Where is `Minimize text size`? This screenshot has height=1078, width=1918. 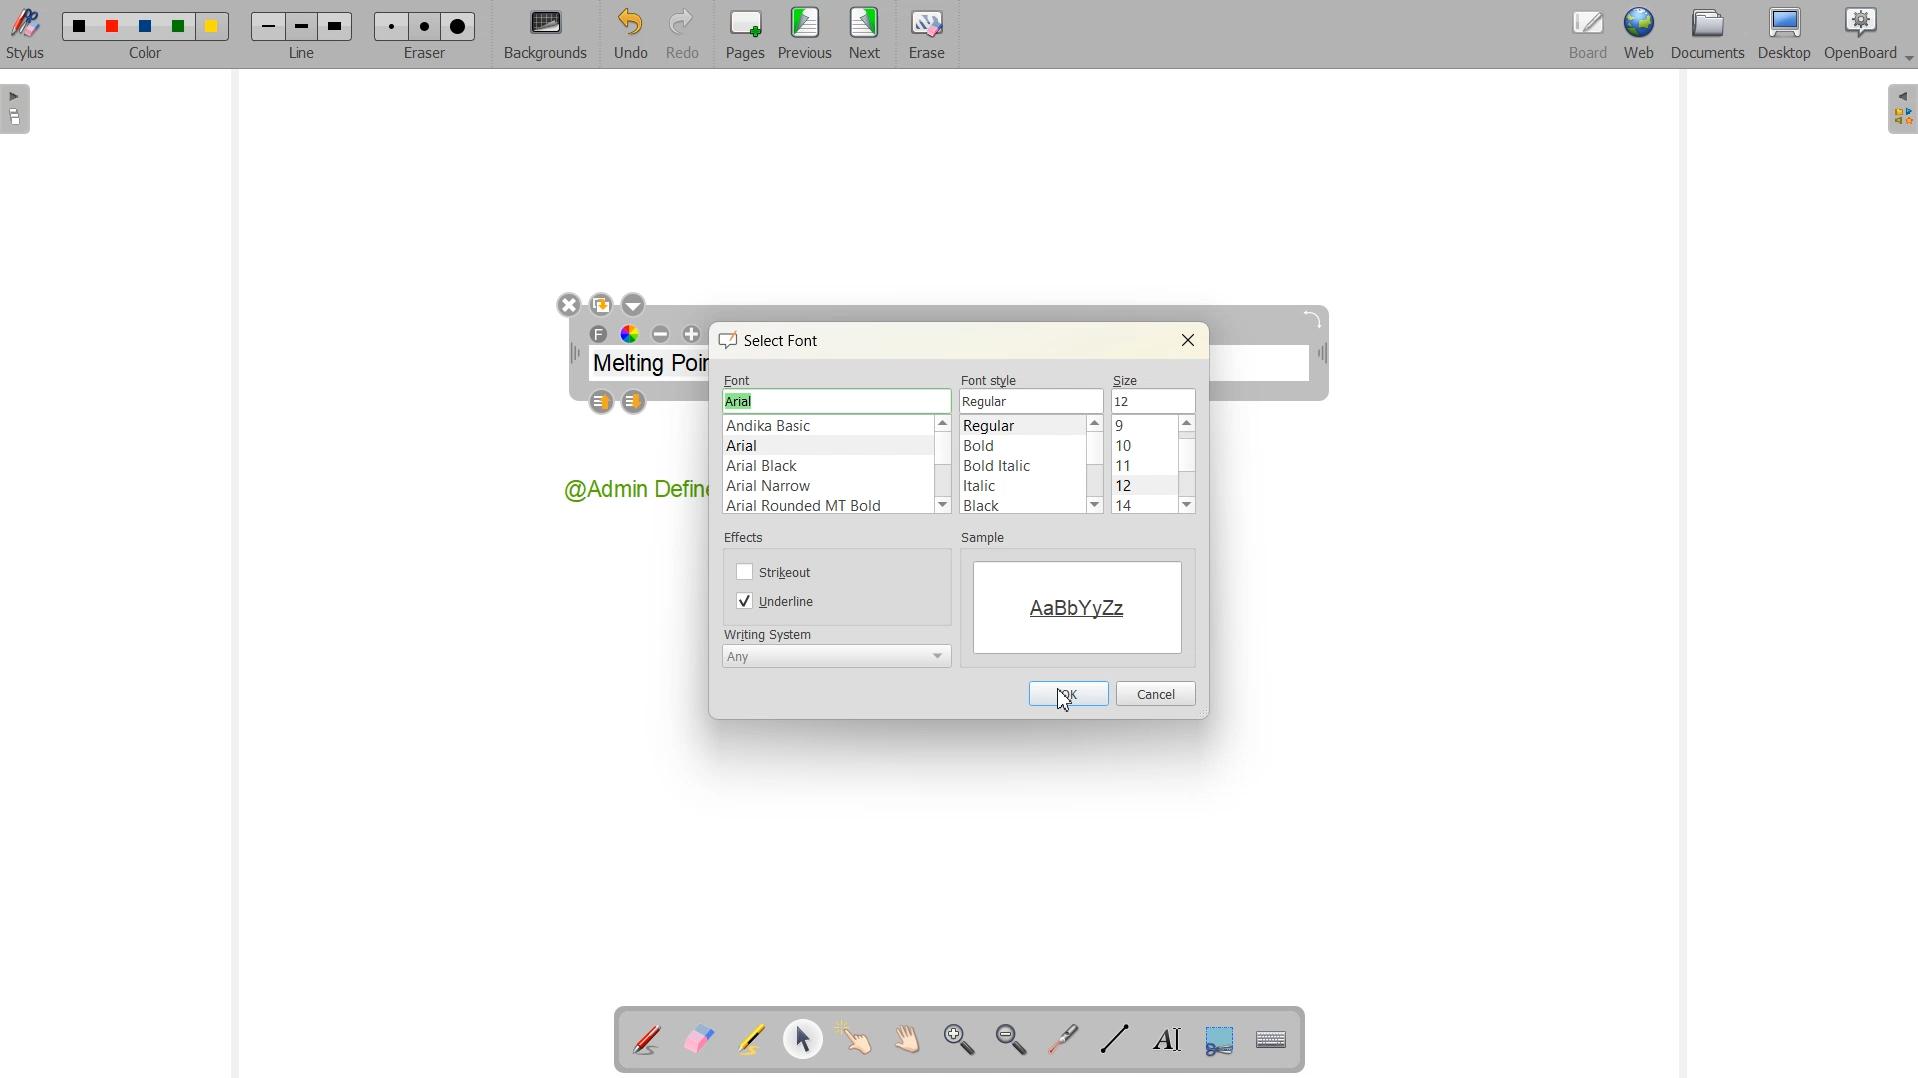 Minimize text size is located at coordinates (662, 335).